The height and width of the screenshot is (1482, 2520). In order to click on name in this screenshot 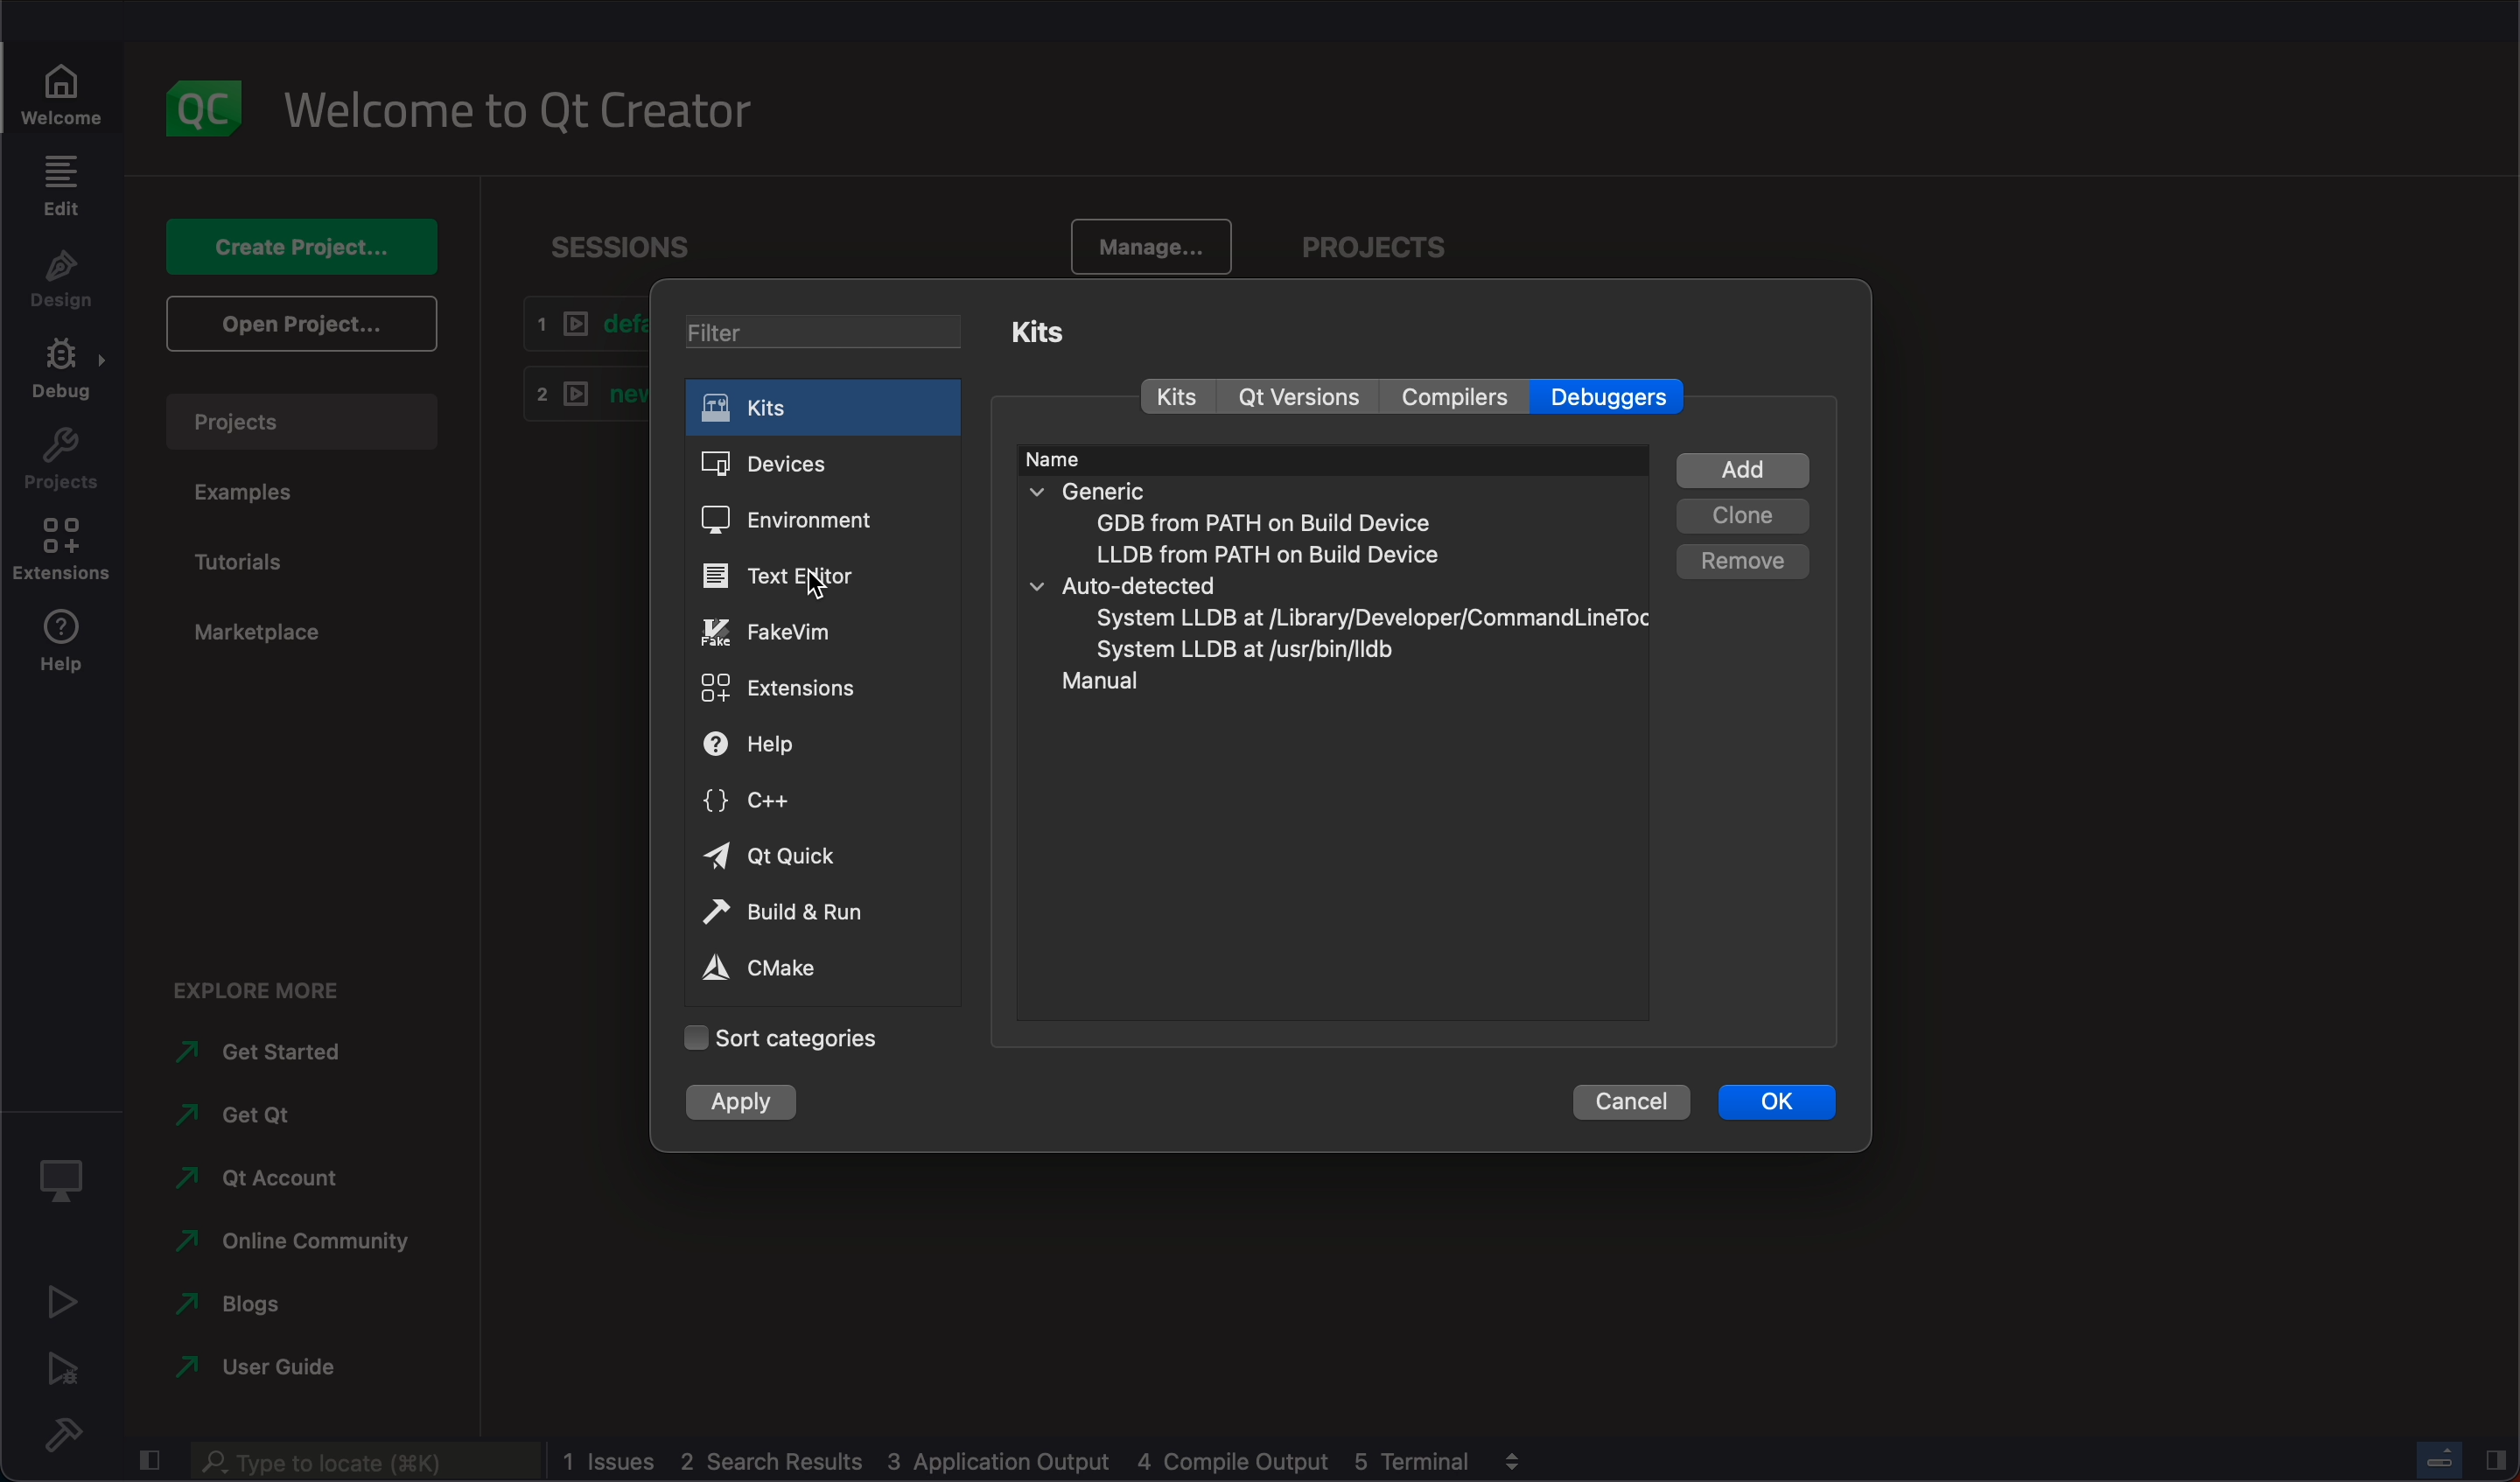, I will do `click(1065, 460)`.